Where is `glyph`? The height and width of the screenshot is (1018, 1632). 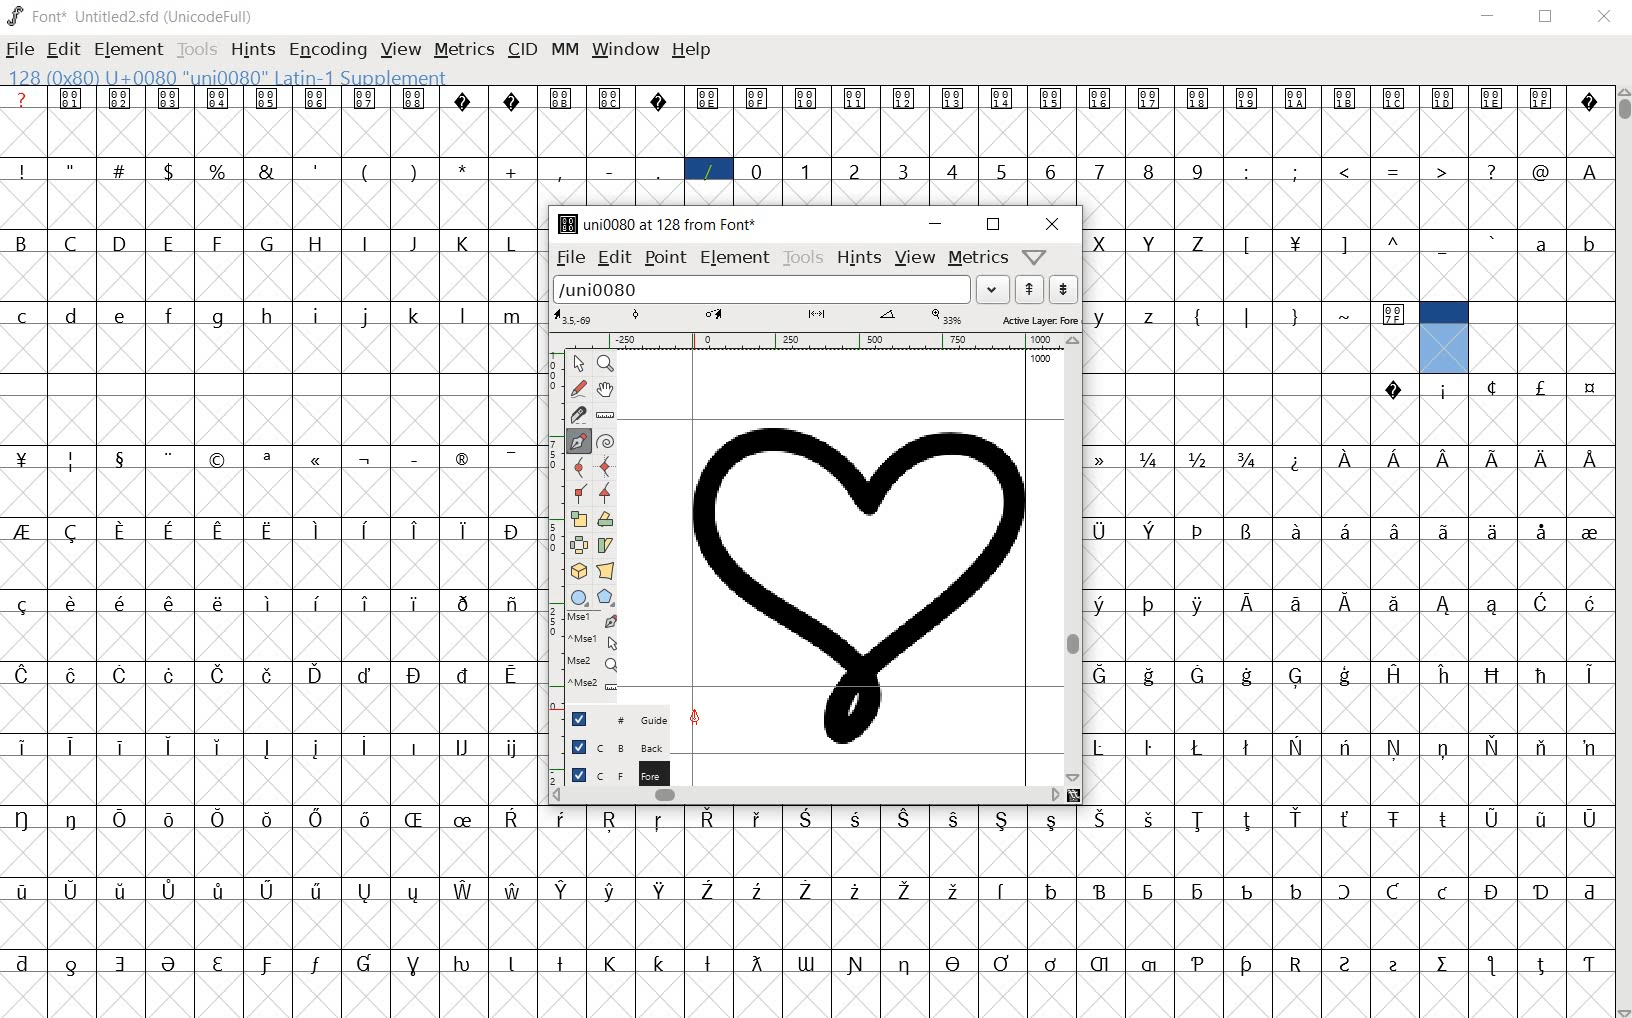
glyph is located at coordinates (1295, 318).